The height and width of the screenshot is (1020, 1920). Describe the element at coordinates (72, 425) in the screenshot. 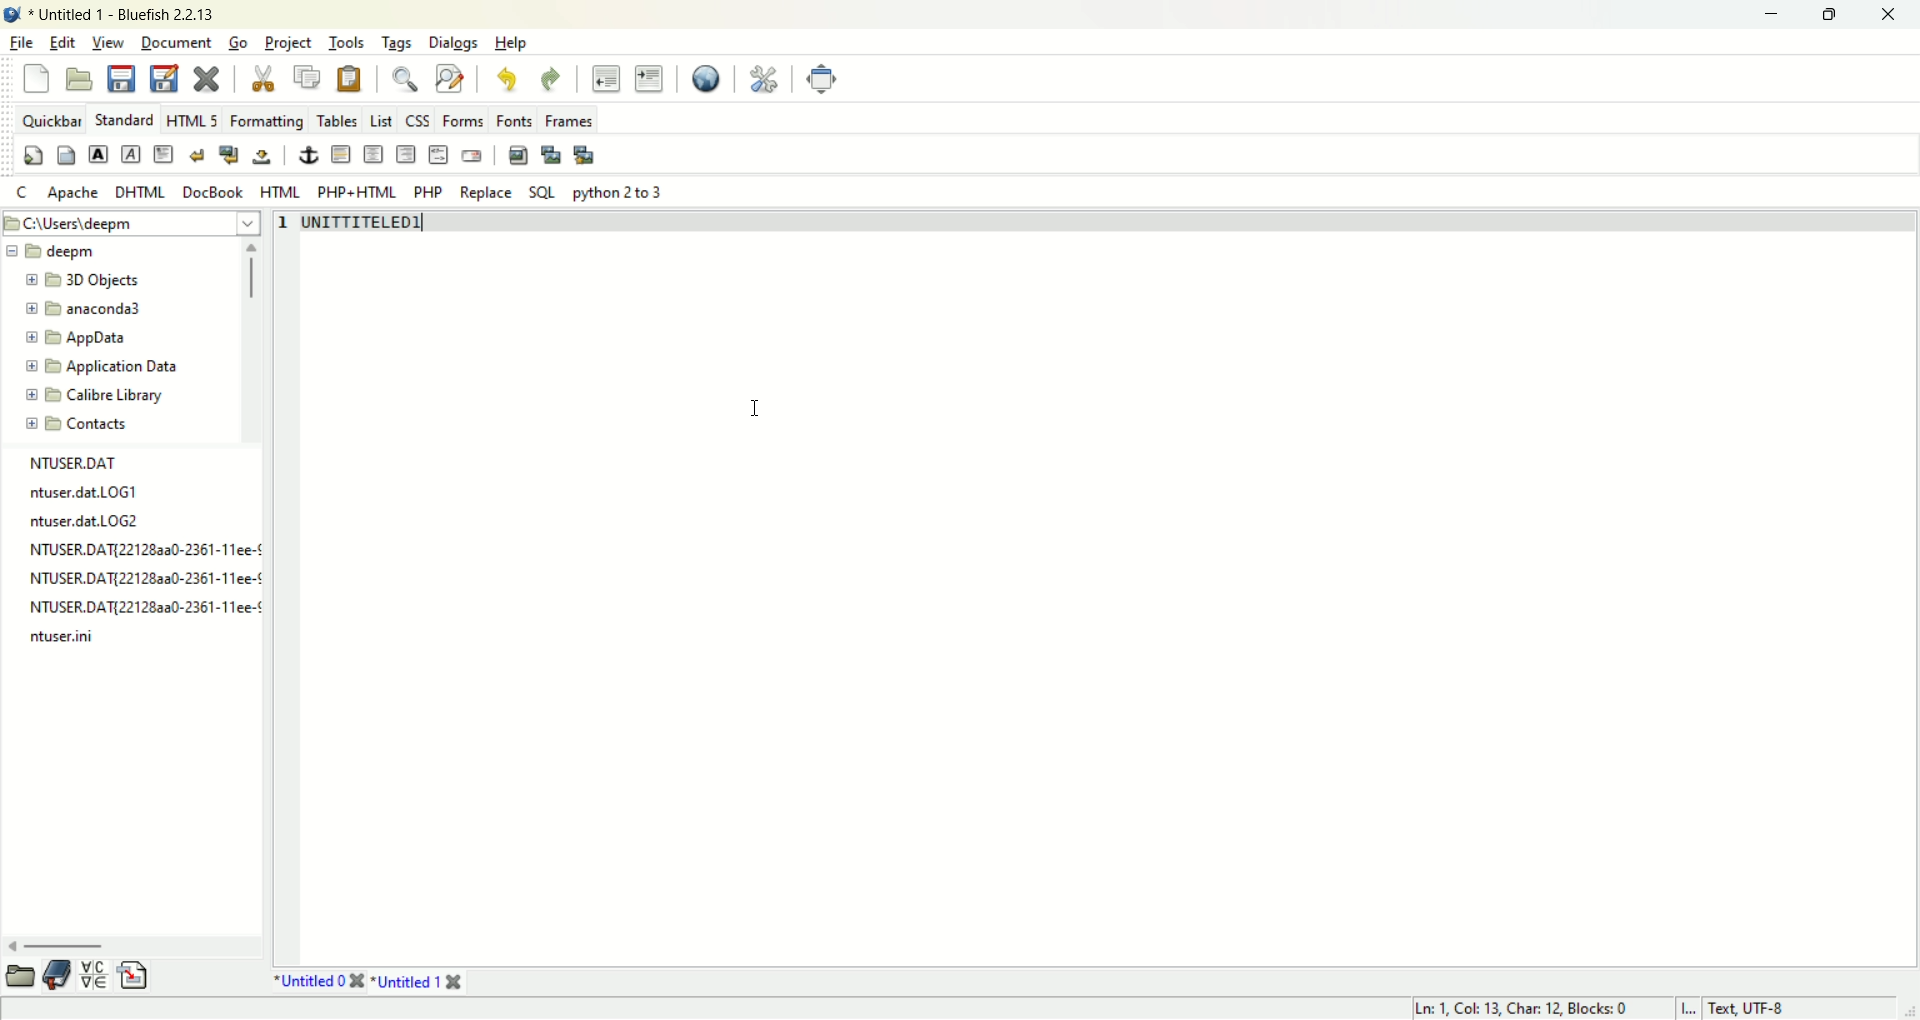

I see `contacts` at that location.